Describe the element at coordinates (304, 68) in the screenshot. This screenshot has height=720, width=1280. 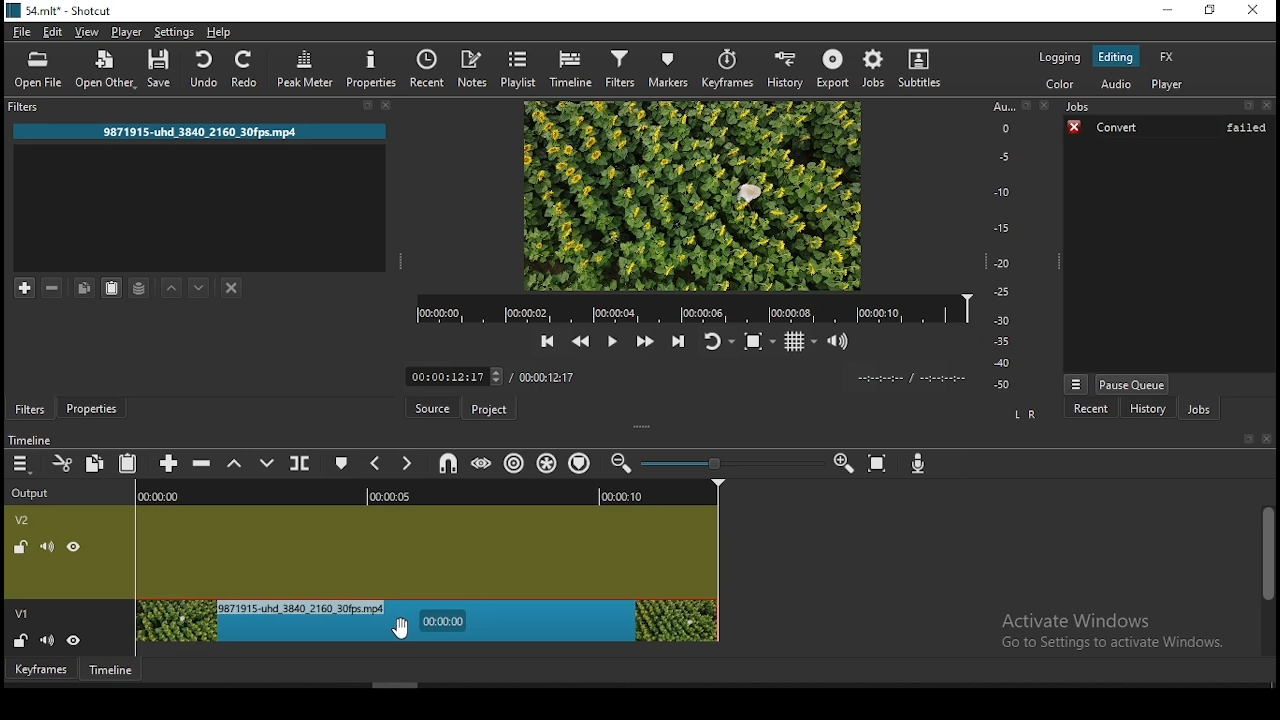
I see `peak meter` at that location.